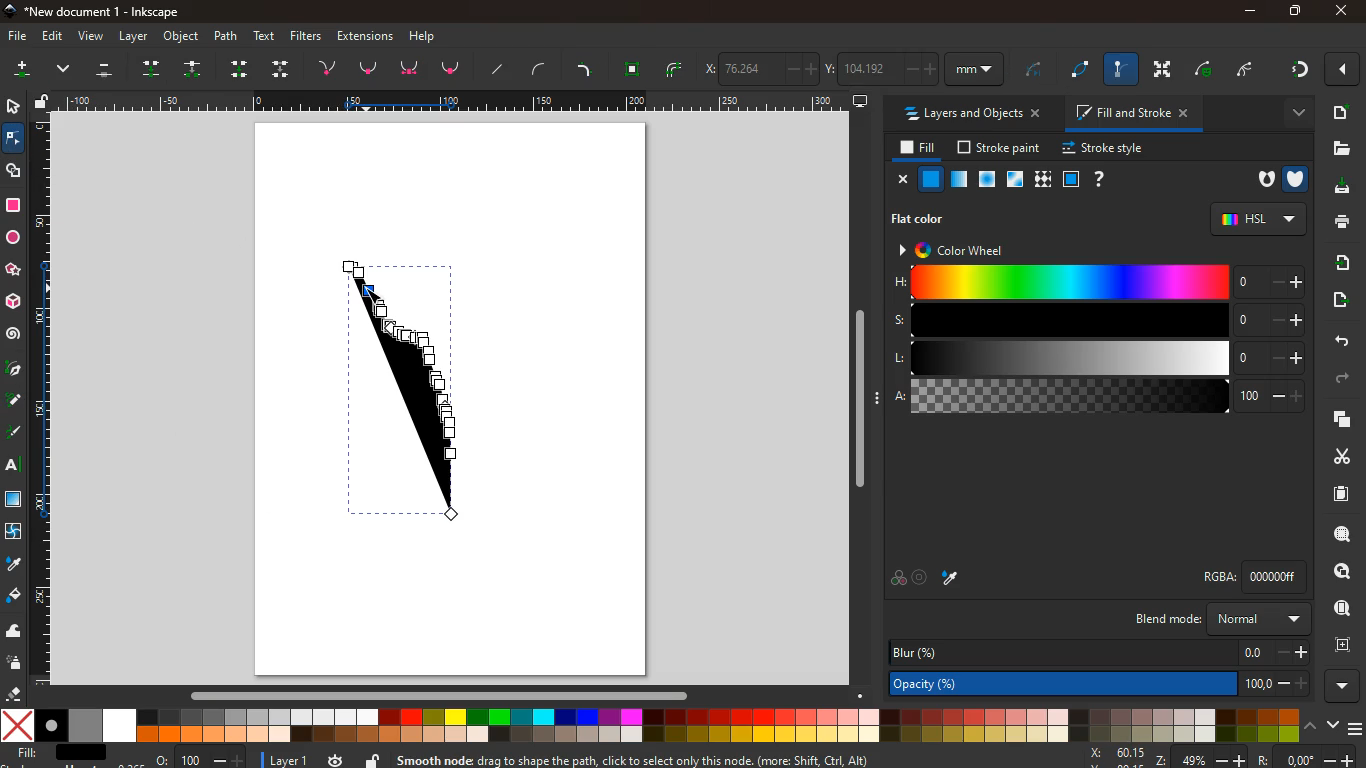  Describe the element at coordinates (15, 630) in the screenshot. I see `wave` at that location.